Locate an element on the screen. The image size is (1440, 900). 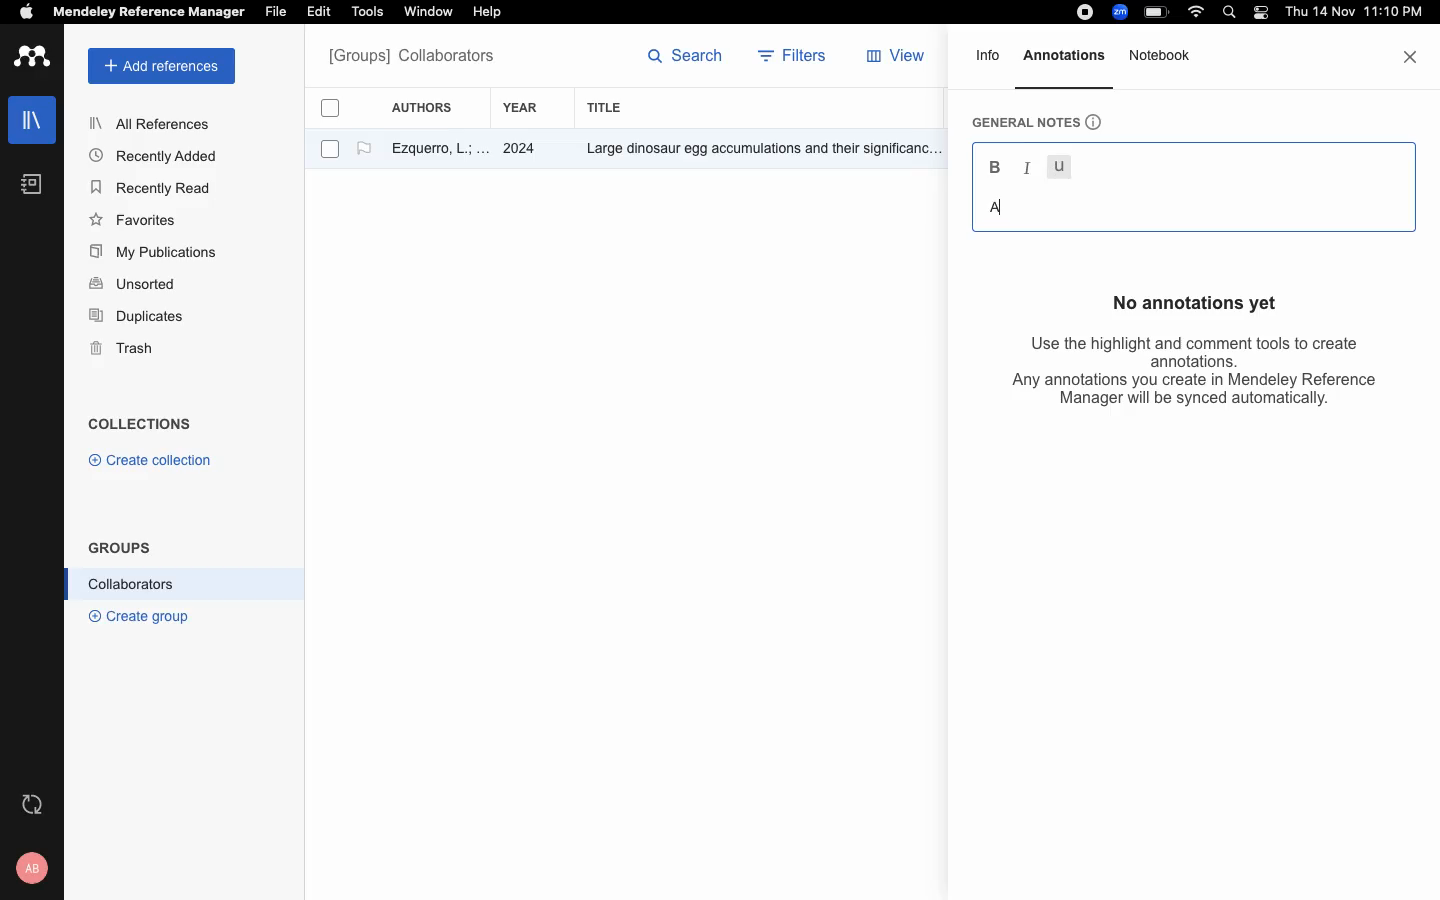
notebook is located at coordinates (1163, 66).